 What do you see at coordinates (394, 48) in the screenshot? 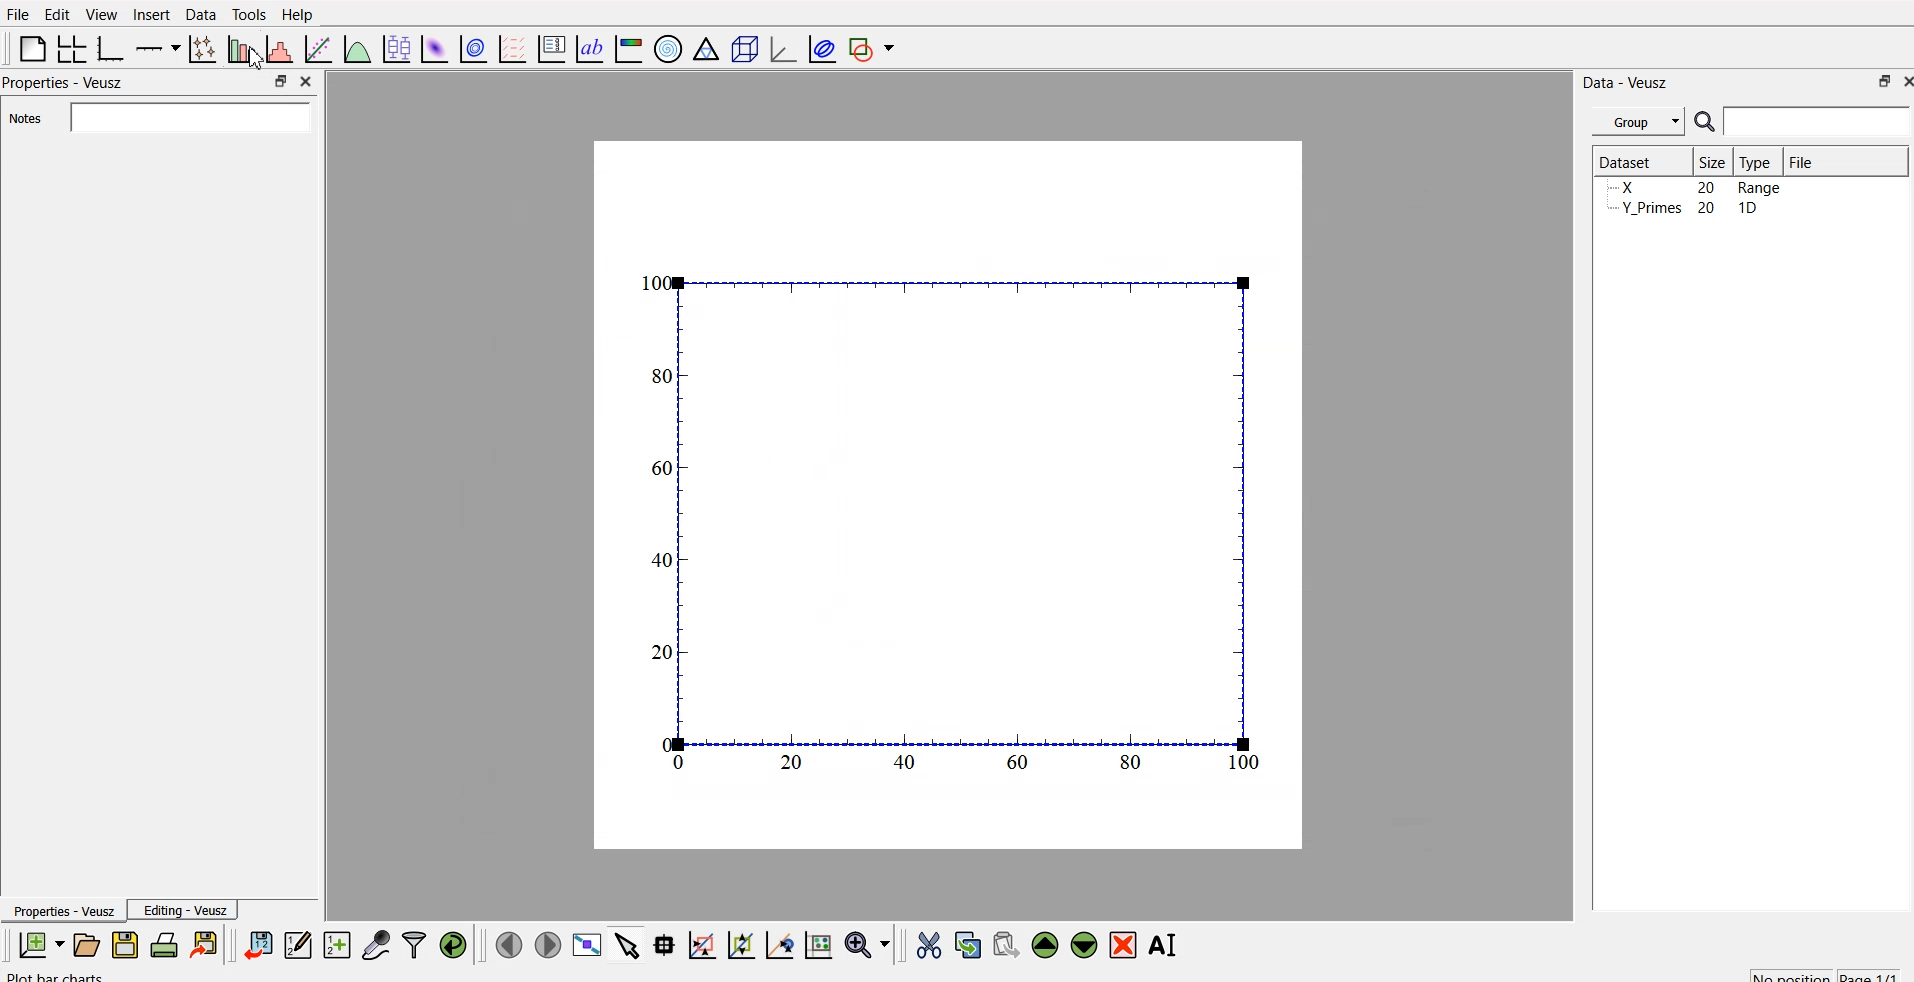
I see `plot box plots` at bounding box center [394, 48].